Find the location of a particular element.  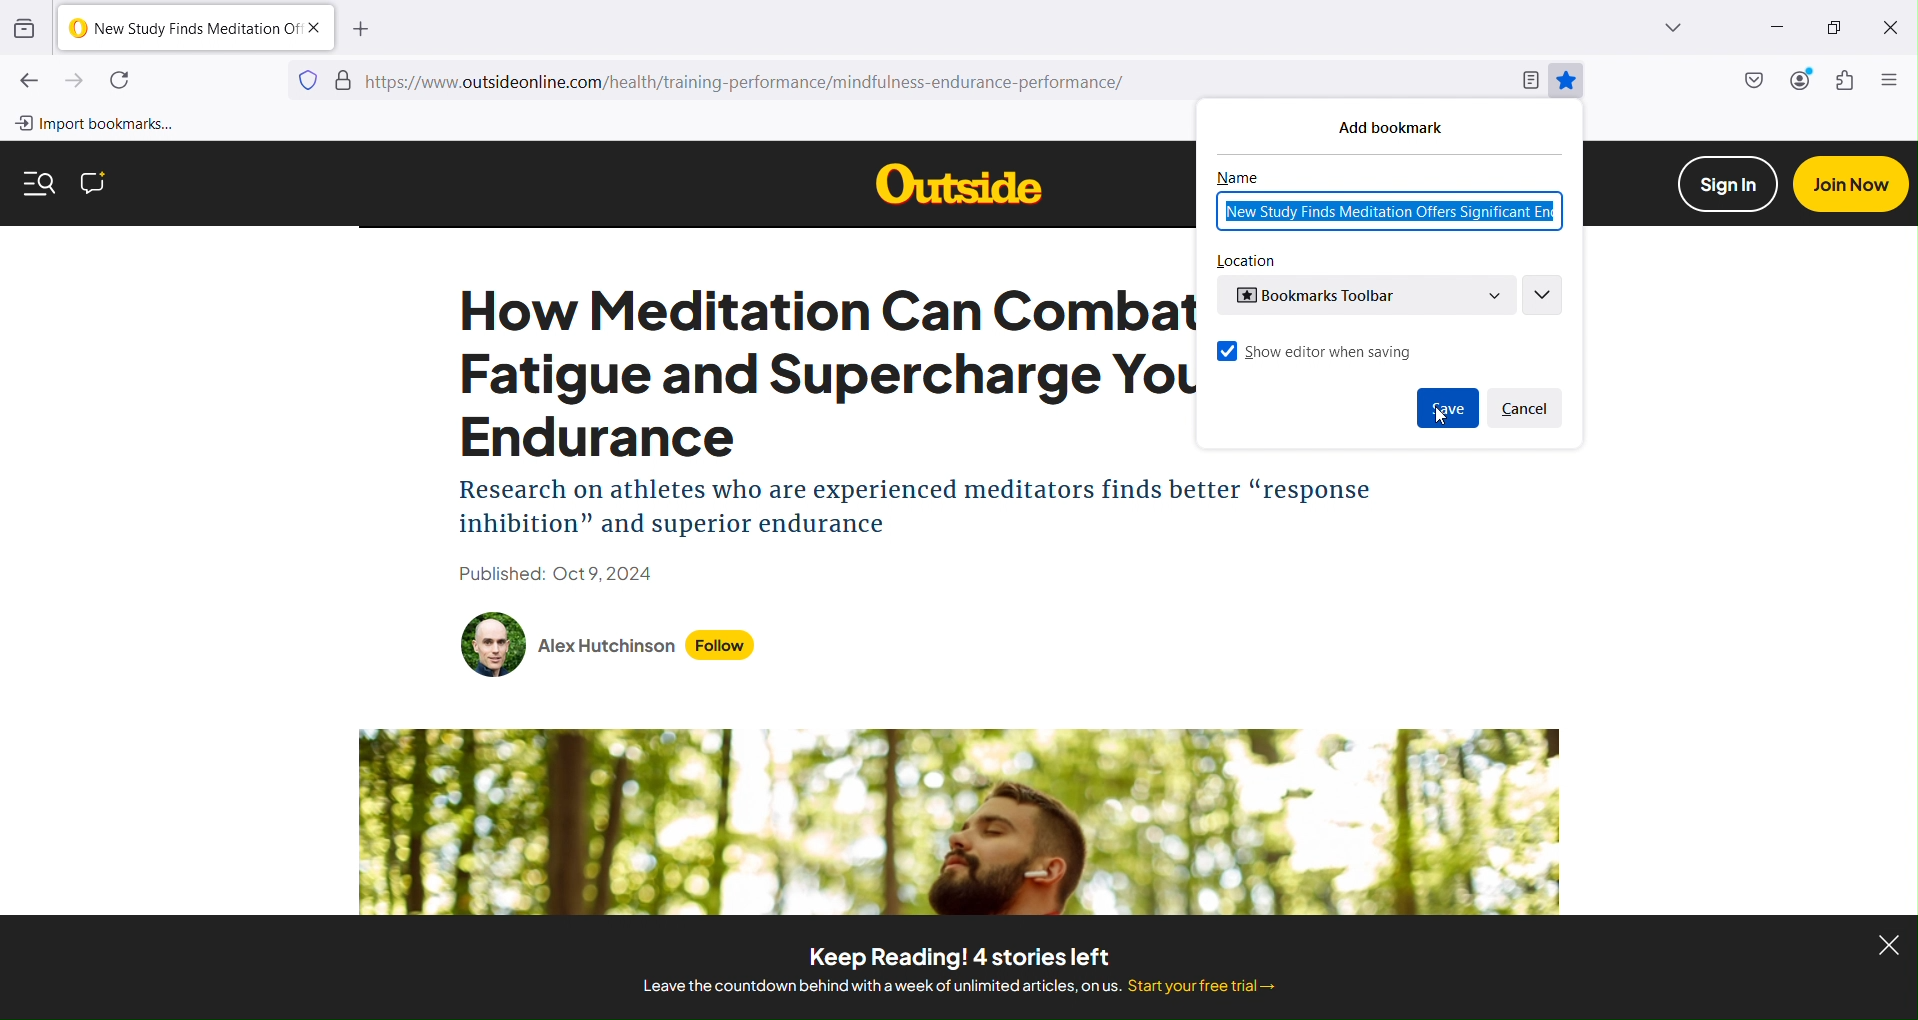

List all tabs  is located at coordinates (1646, 28).